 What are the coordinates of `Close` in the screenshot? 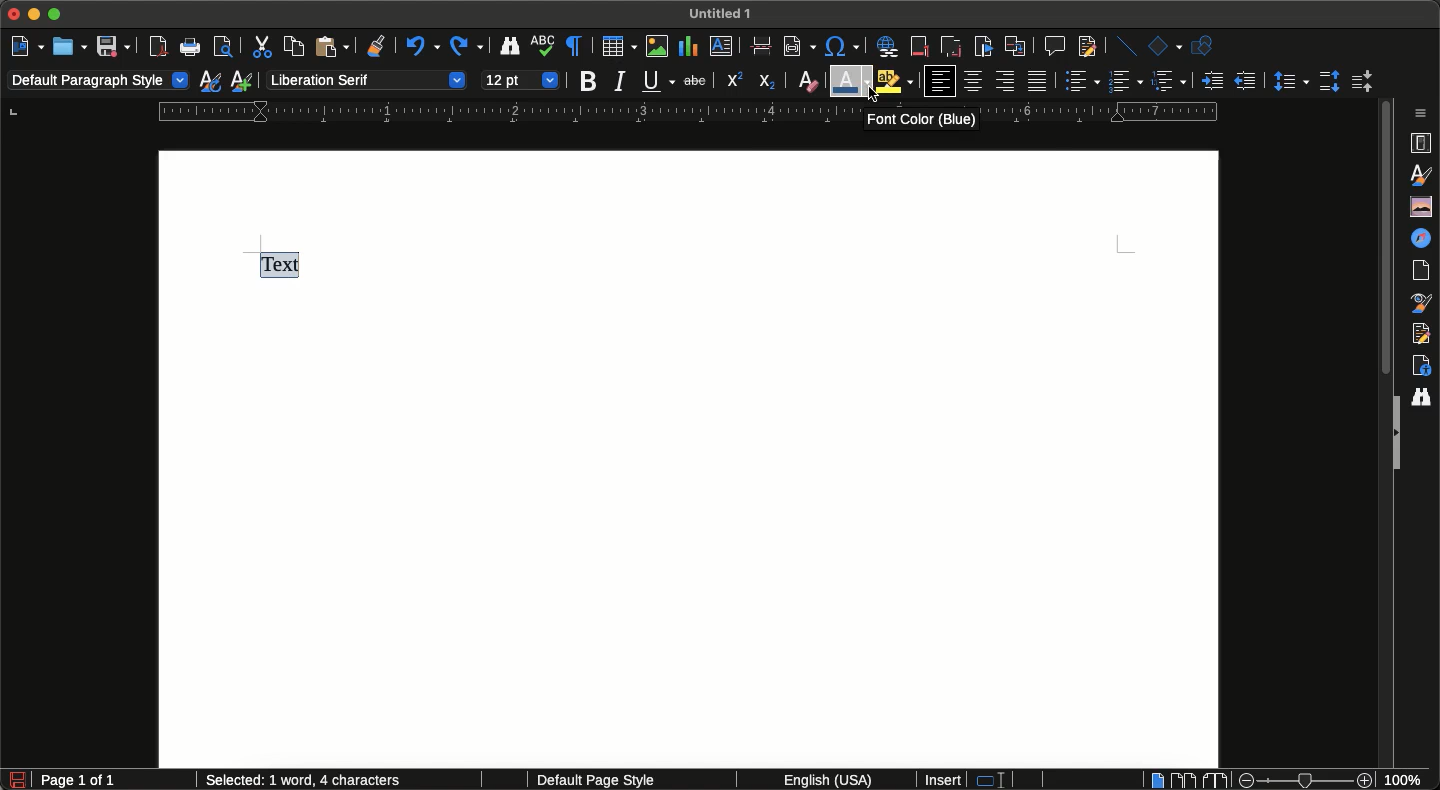 It's located at (14, 15).